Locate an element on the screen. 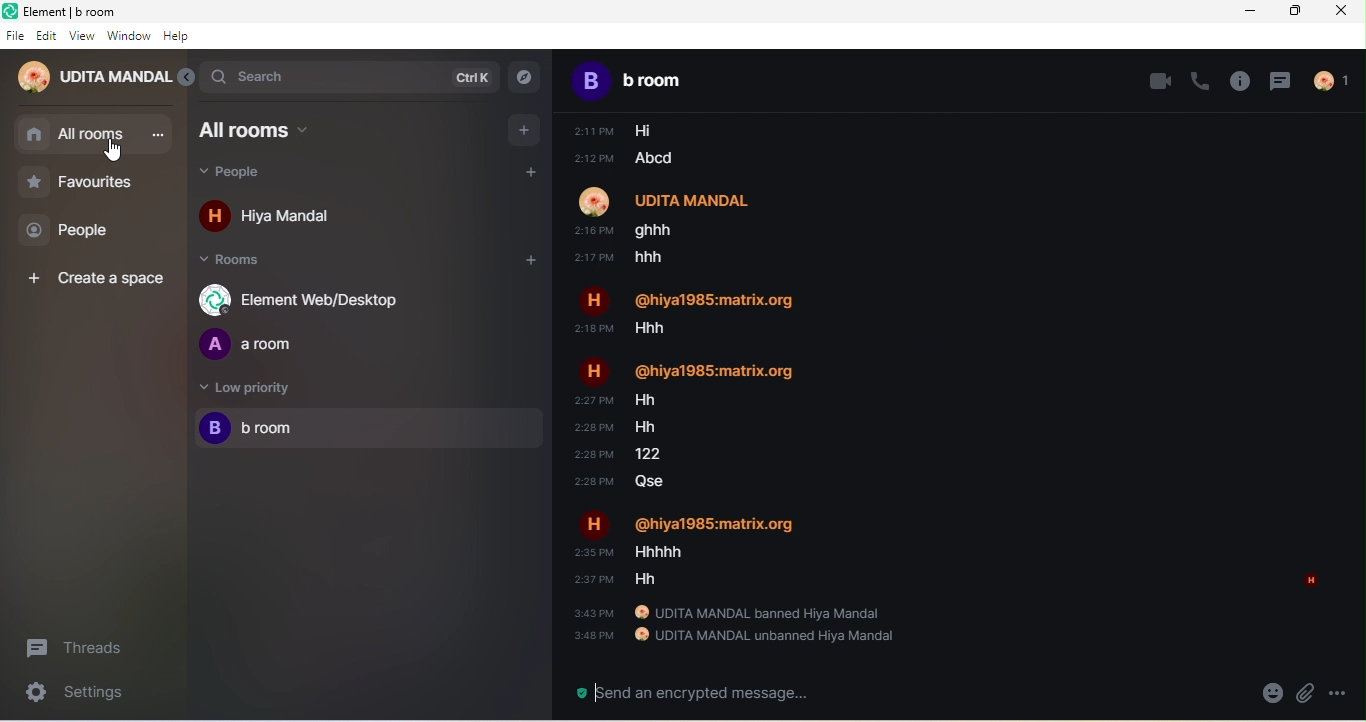 This screenshot has height=722, width=1366. a room is located at coordinates (257, 345).